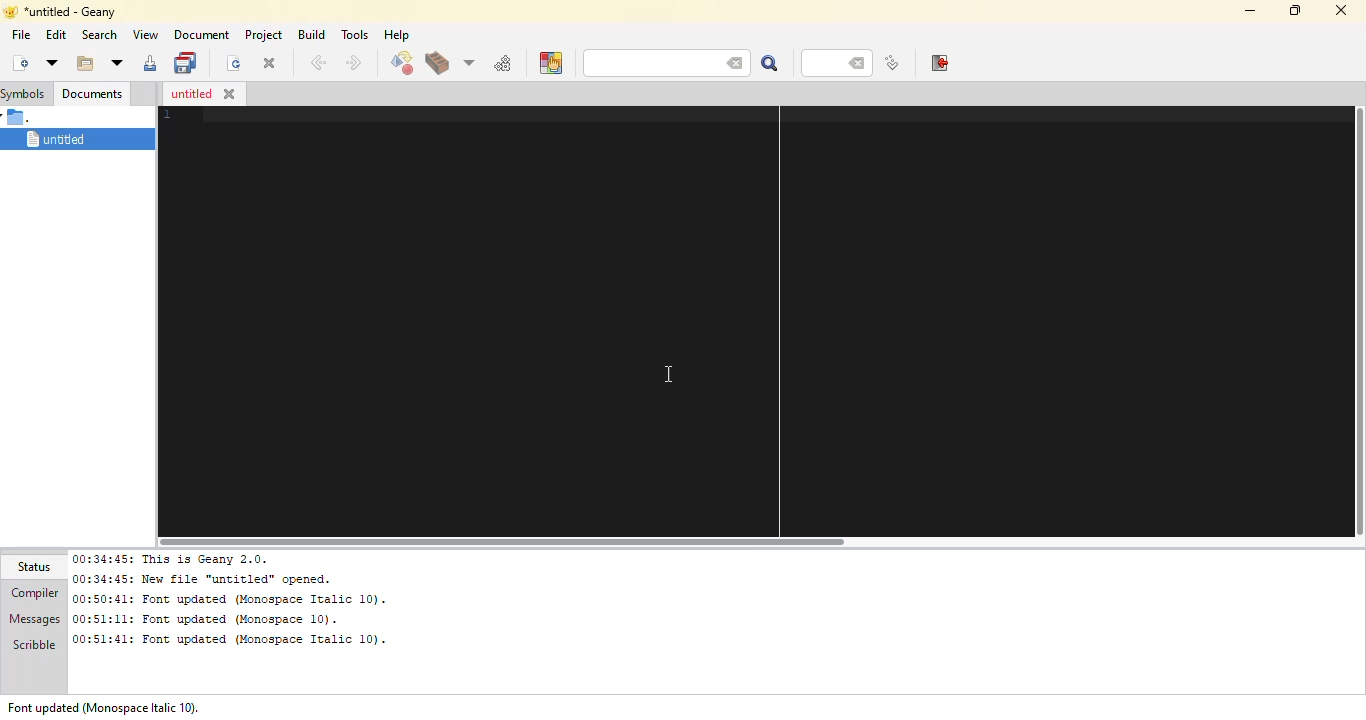 The height and width of the screenshot is (720, 1366). I want to click on file, so click(20, 34).